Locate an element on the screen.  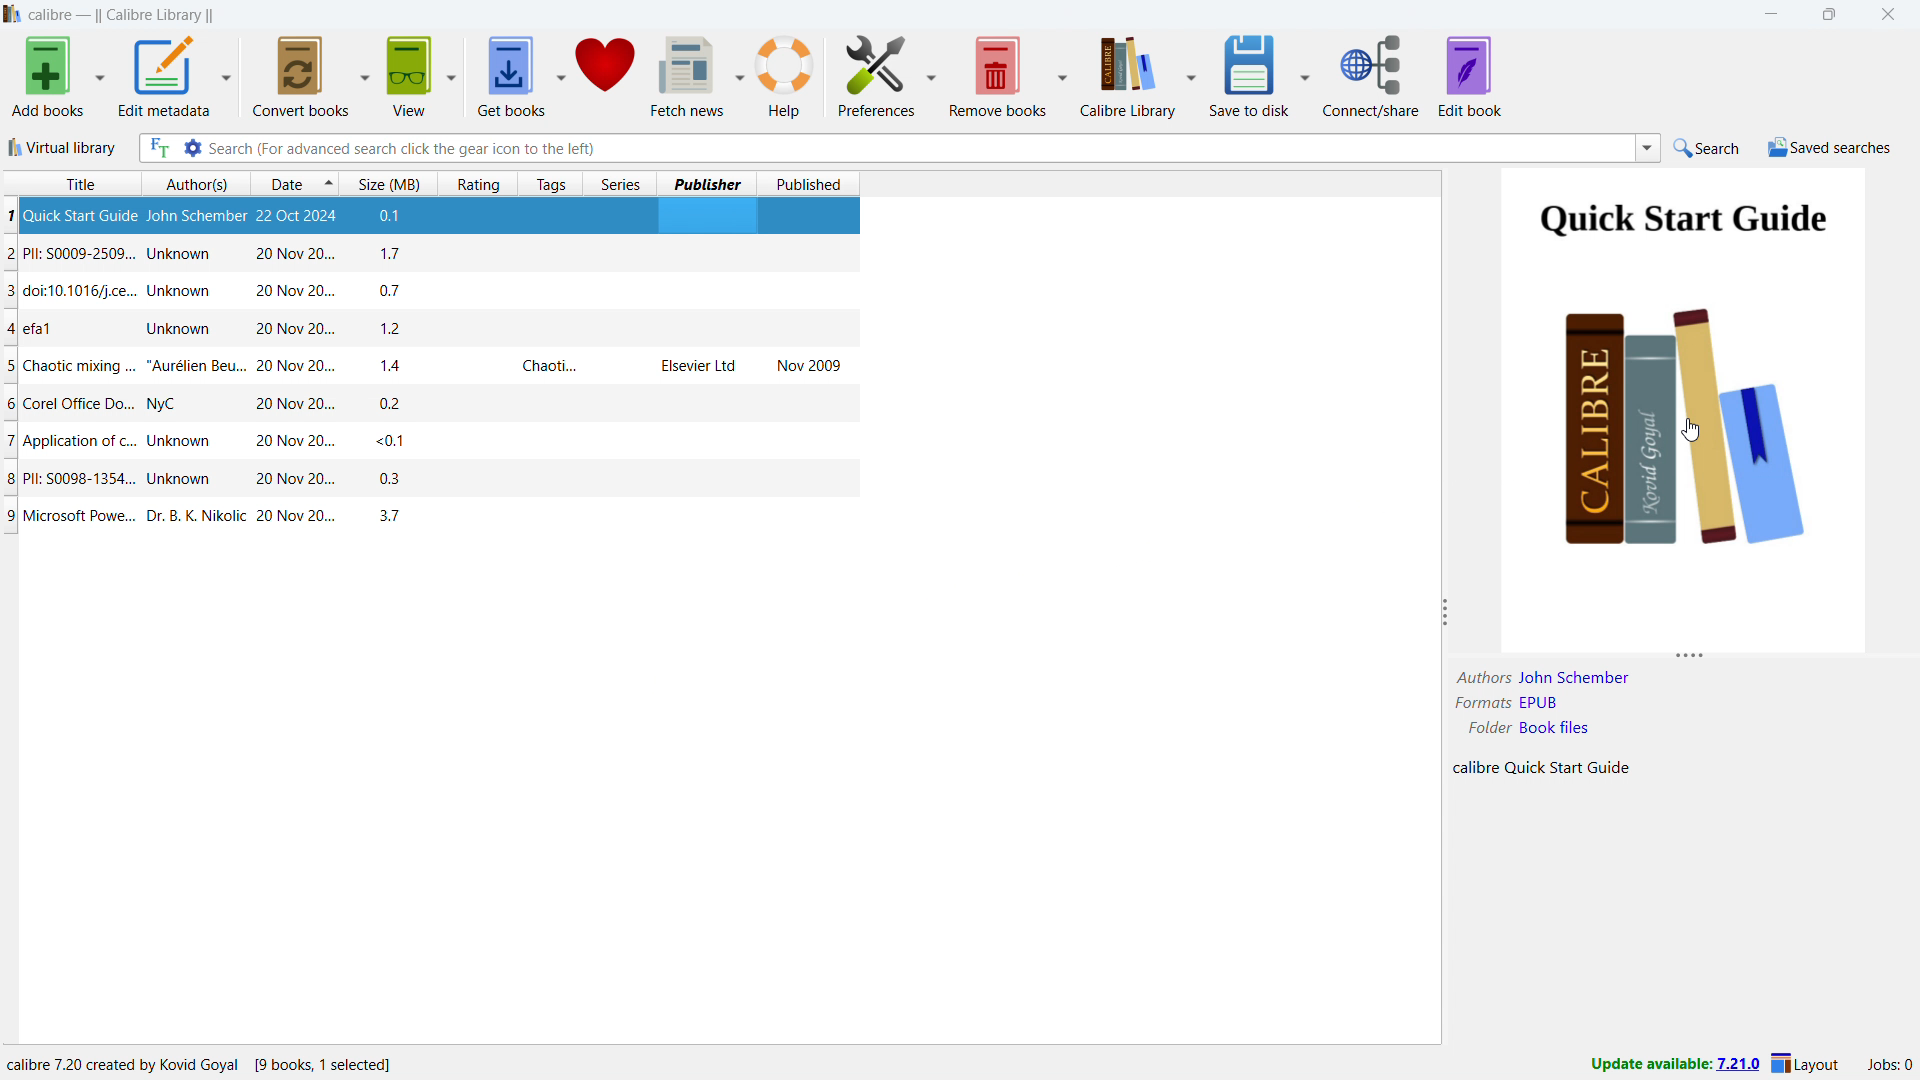
preferences is located at coordinates (877, 75).